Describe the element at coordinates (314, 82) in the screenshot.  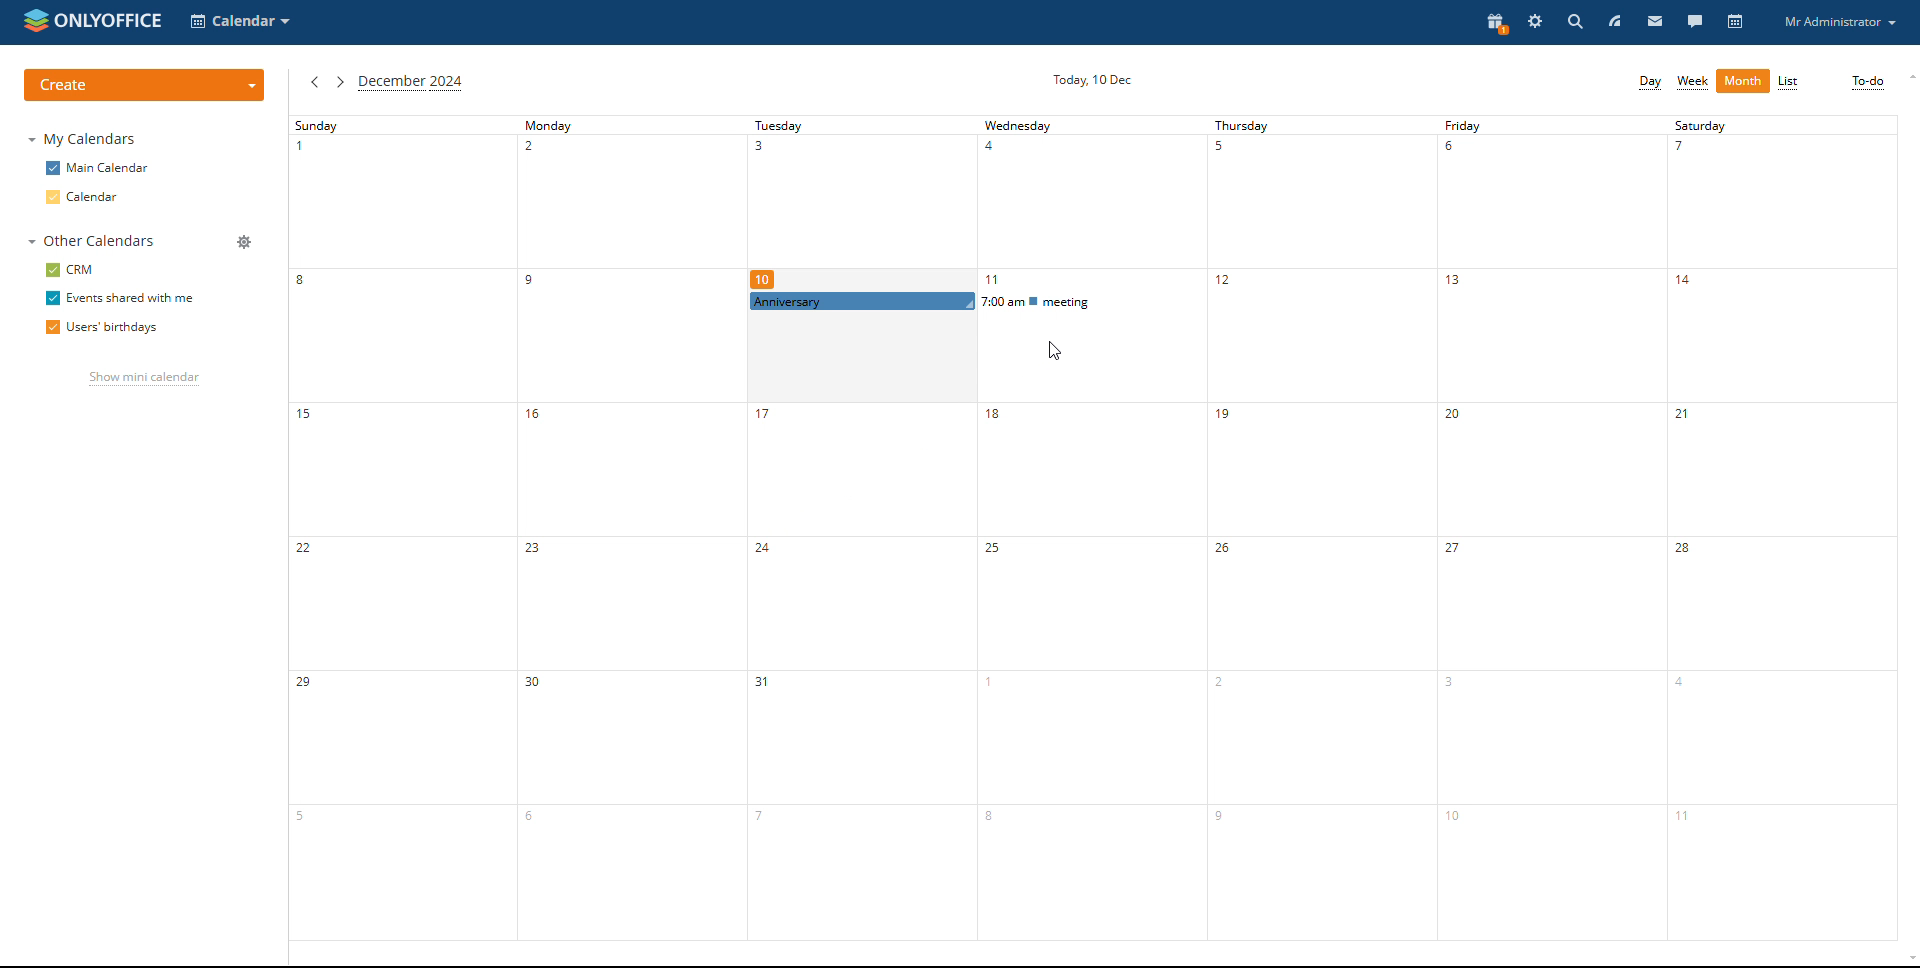
I see `previous month` at that location.